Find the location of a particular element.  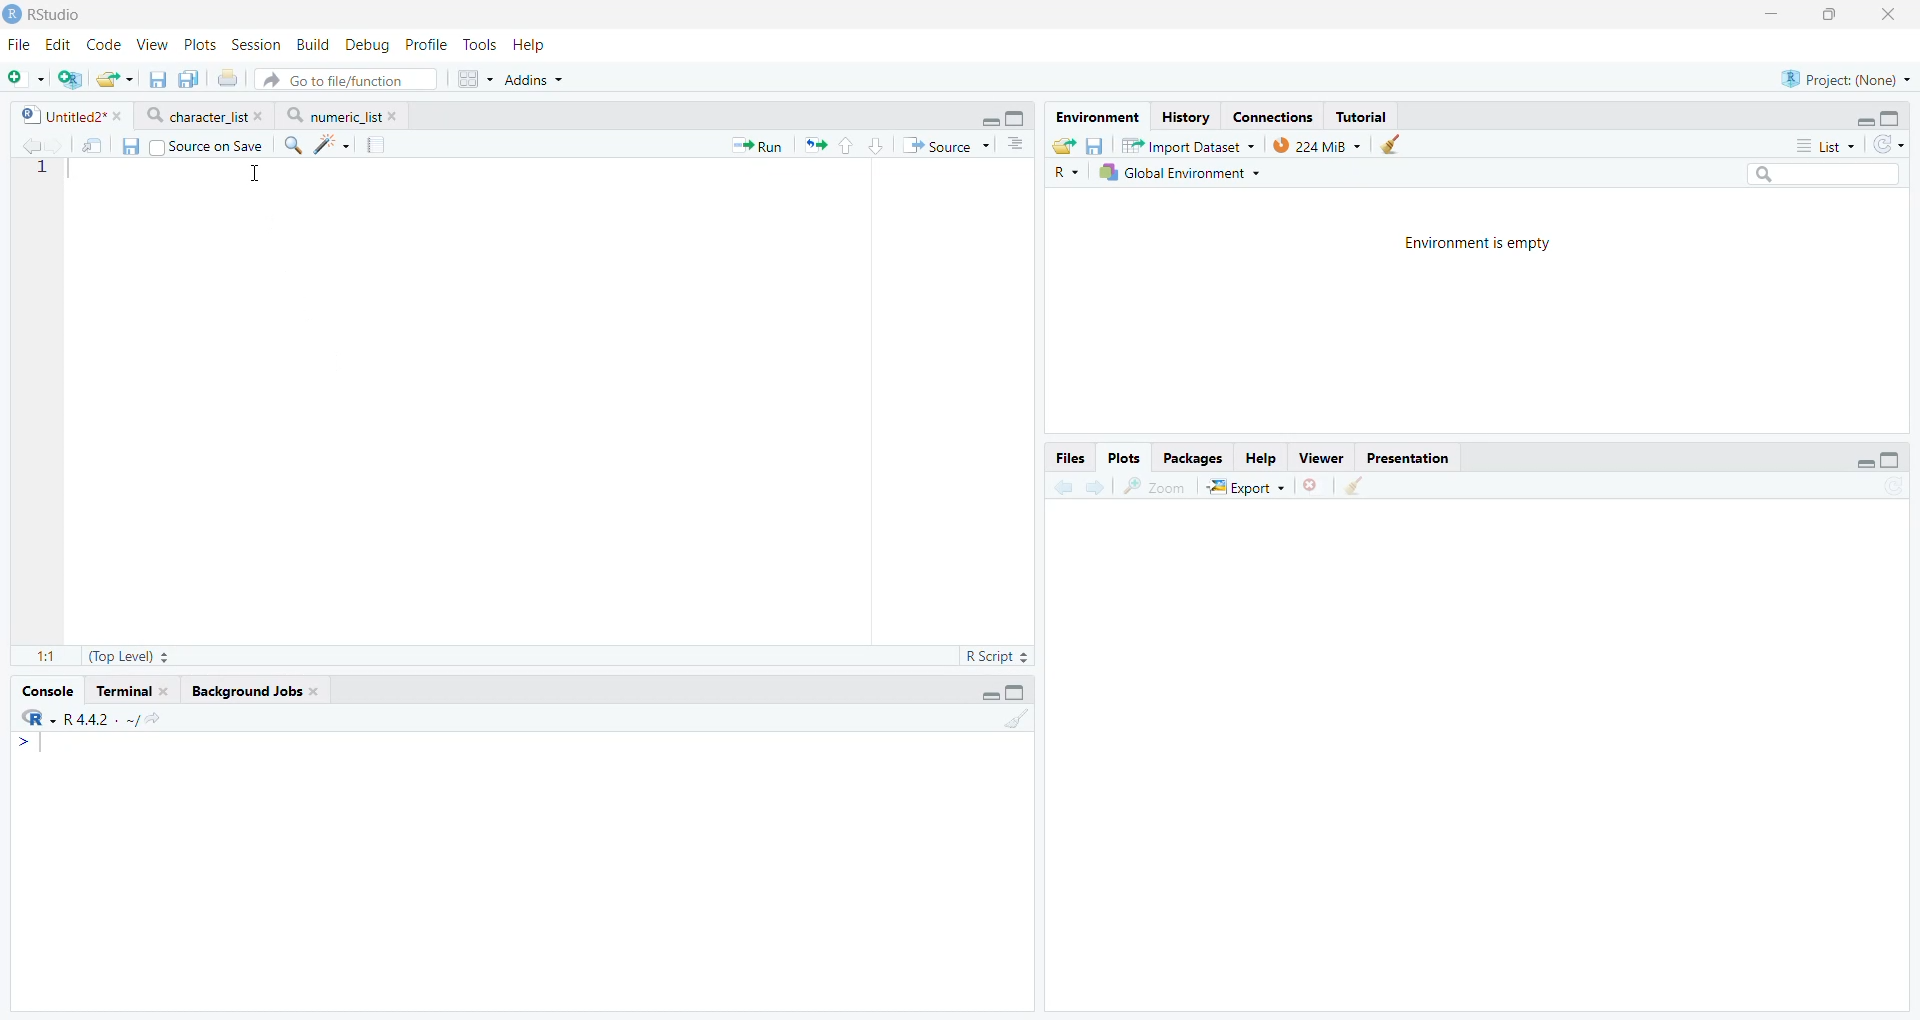

Close is located at coordinates (1892, 14).